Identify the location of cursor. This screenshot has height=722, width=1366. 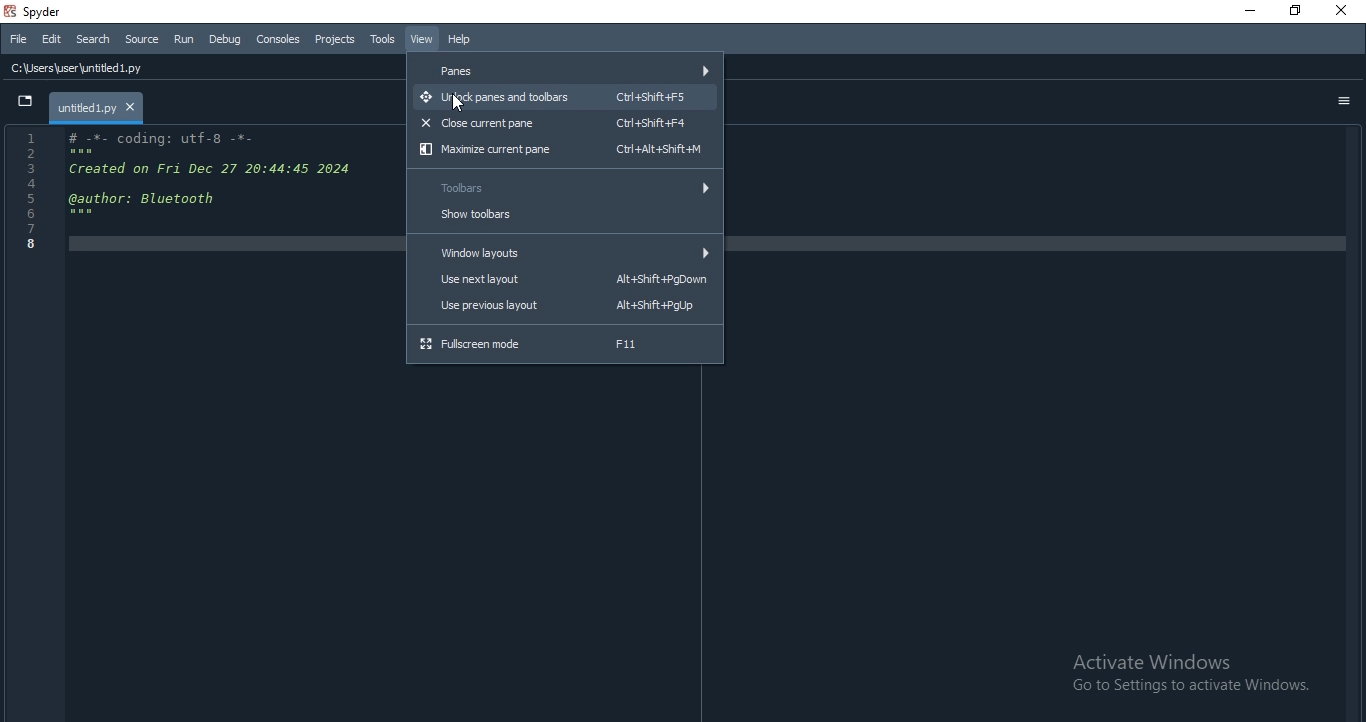
(463, 105).